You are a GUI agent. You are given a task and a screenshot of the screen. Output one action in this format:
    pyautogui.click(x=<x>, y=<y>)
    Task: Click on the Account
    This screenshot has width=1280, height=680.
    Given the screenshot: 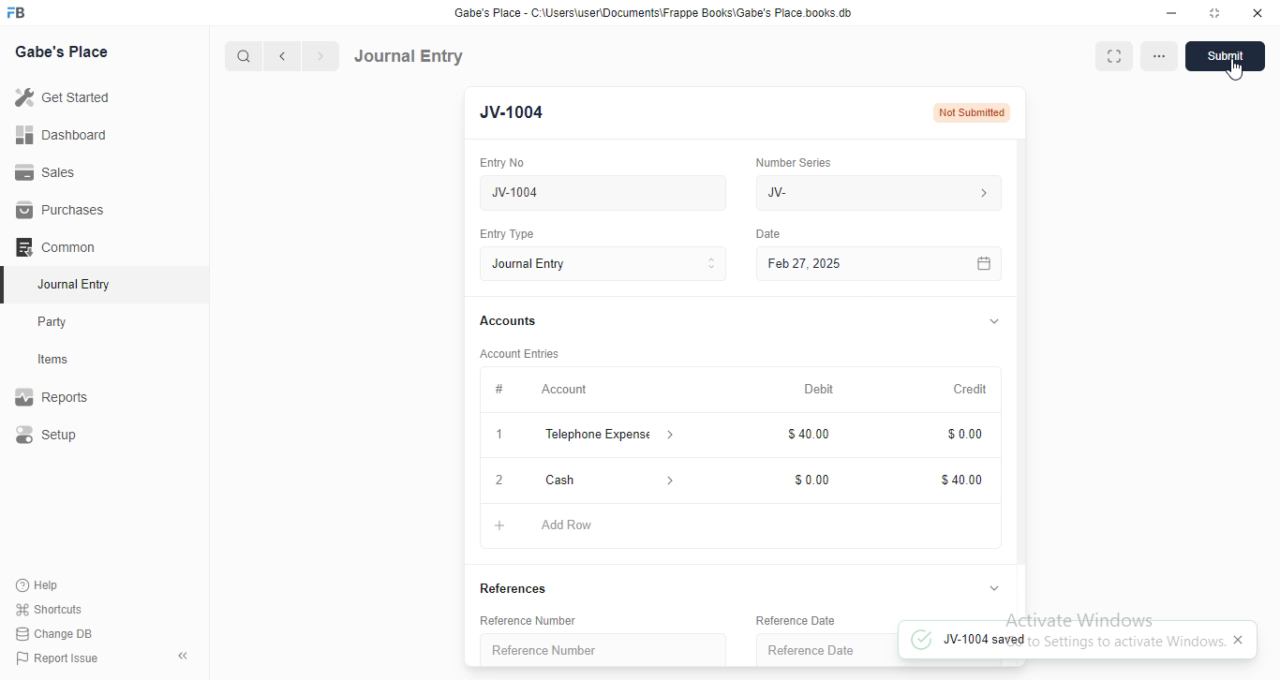 What is the action you would take?
    pyautogui.click(x=565, y=390)
    